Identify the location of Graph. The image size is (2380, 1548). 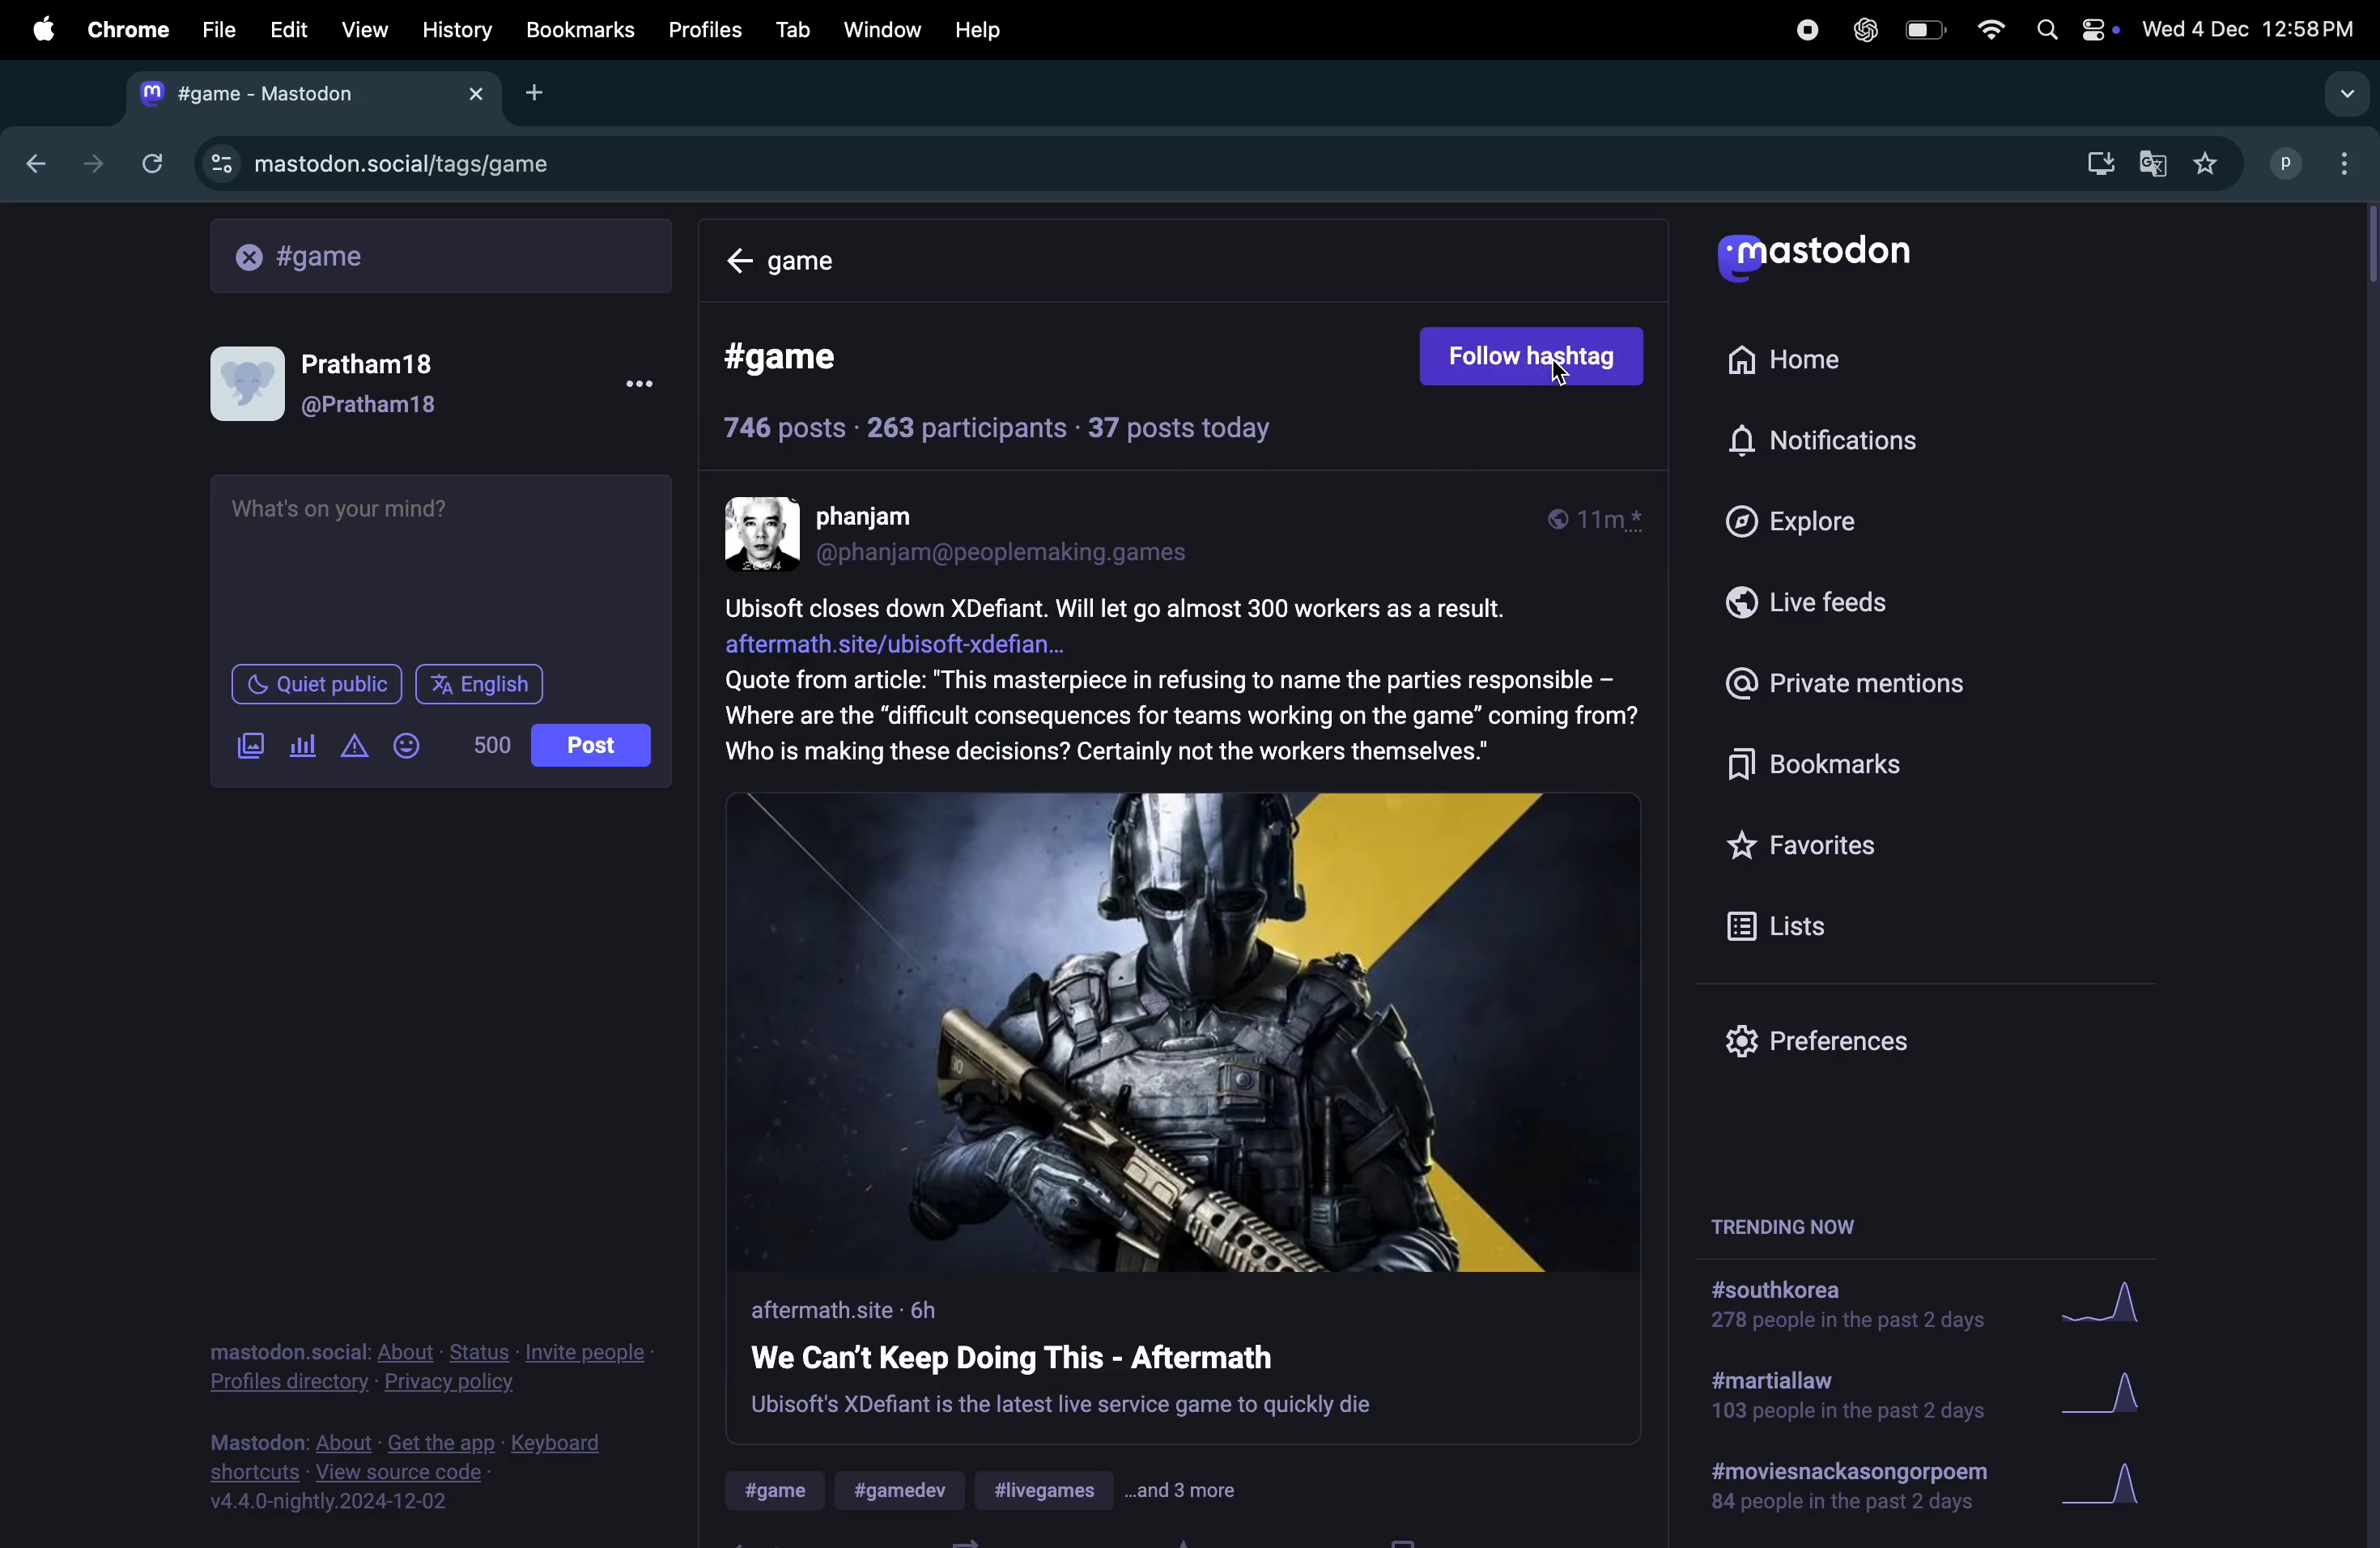
(2107, 1394).